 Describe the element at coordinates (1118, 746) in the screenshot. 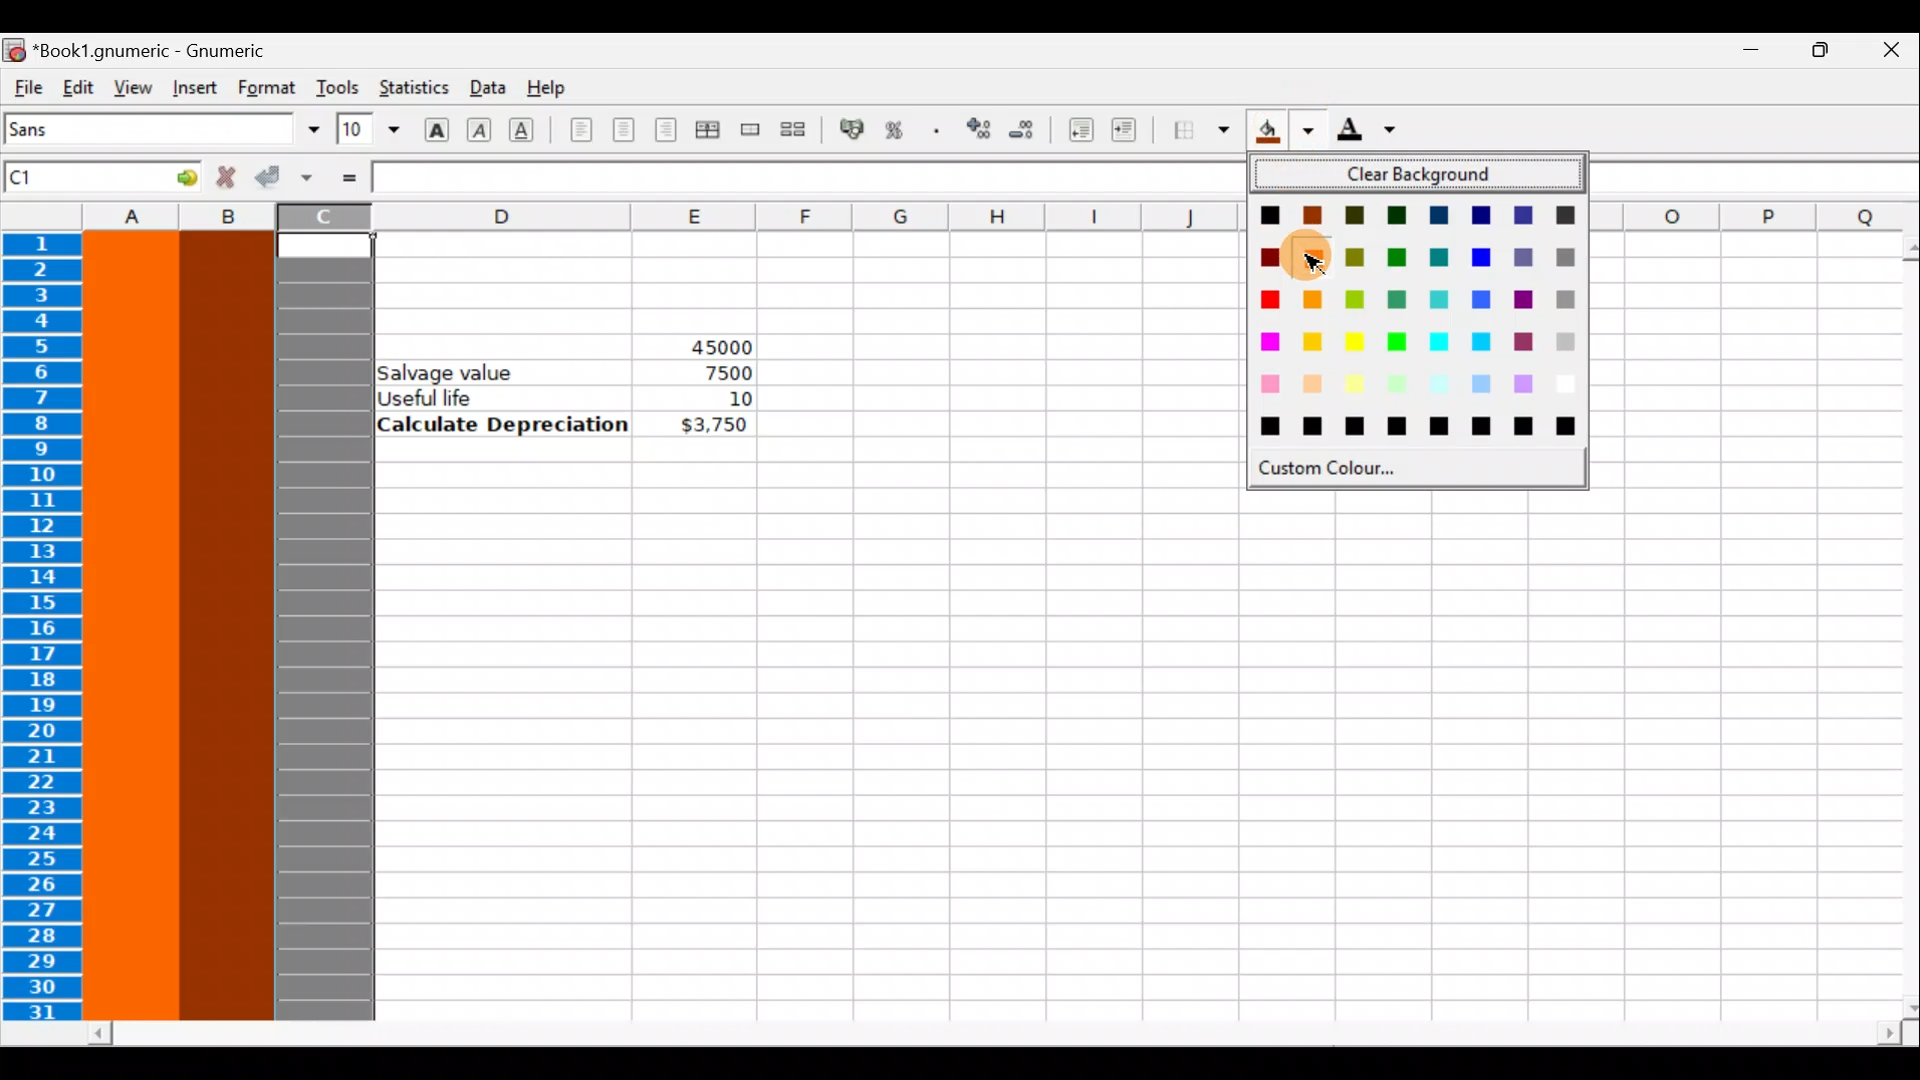

I see `Cells` at that location.